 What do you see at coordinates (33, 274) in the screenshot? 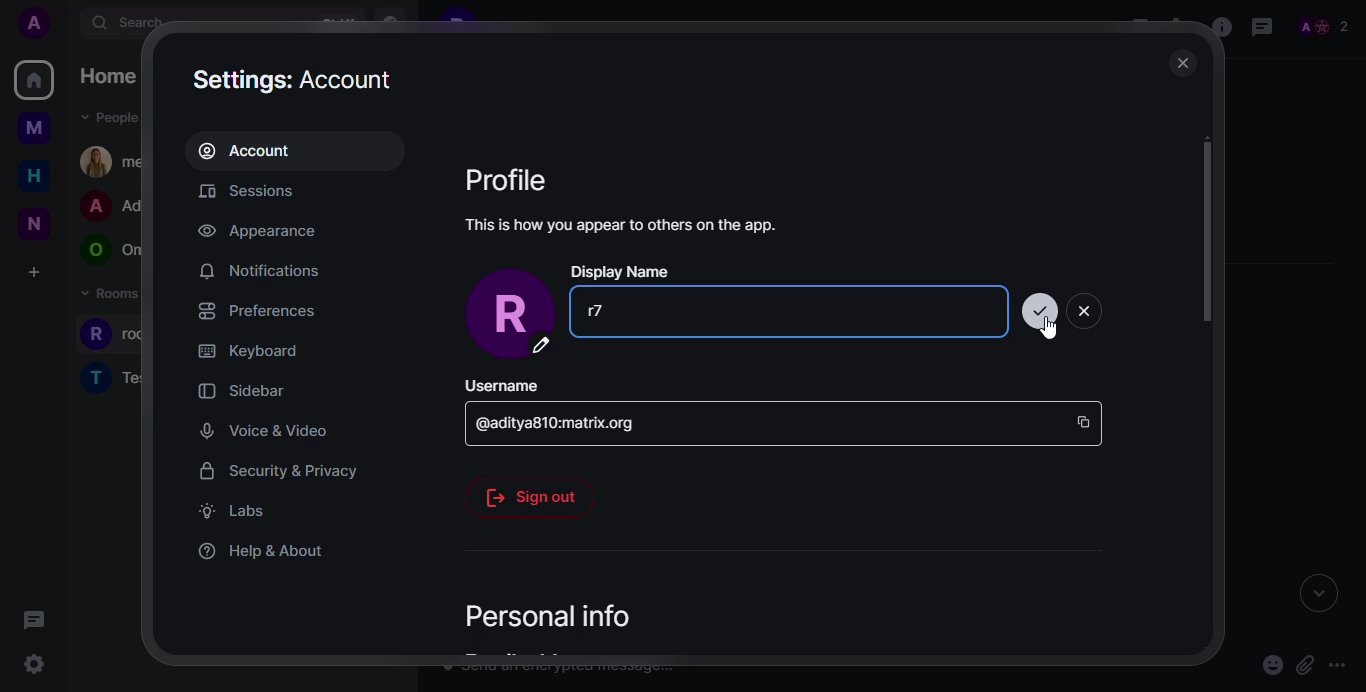
I see `create a space` at bounding box center [33, 274].